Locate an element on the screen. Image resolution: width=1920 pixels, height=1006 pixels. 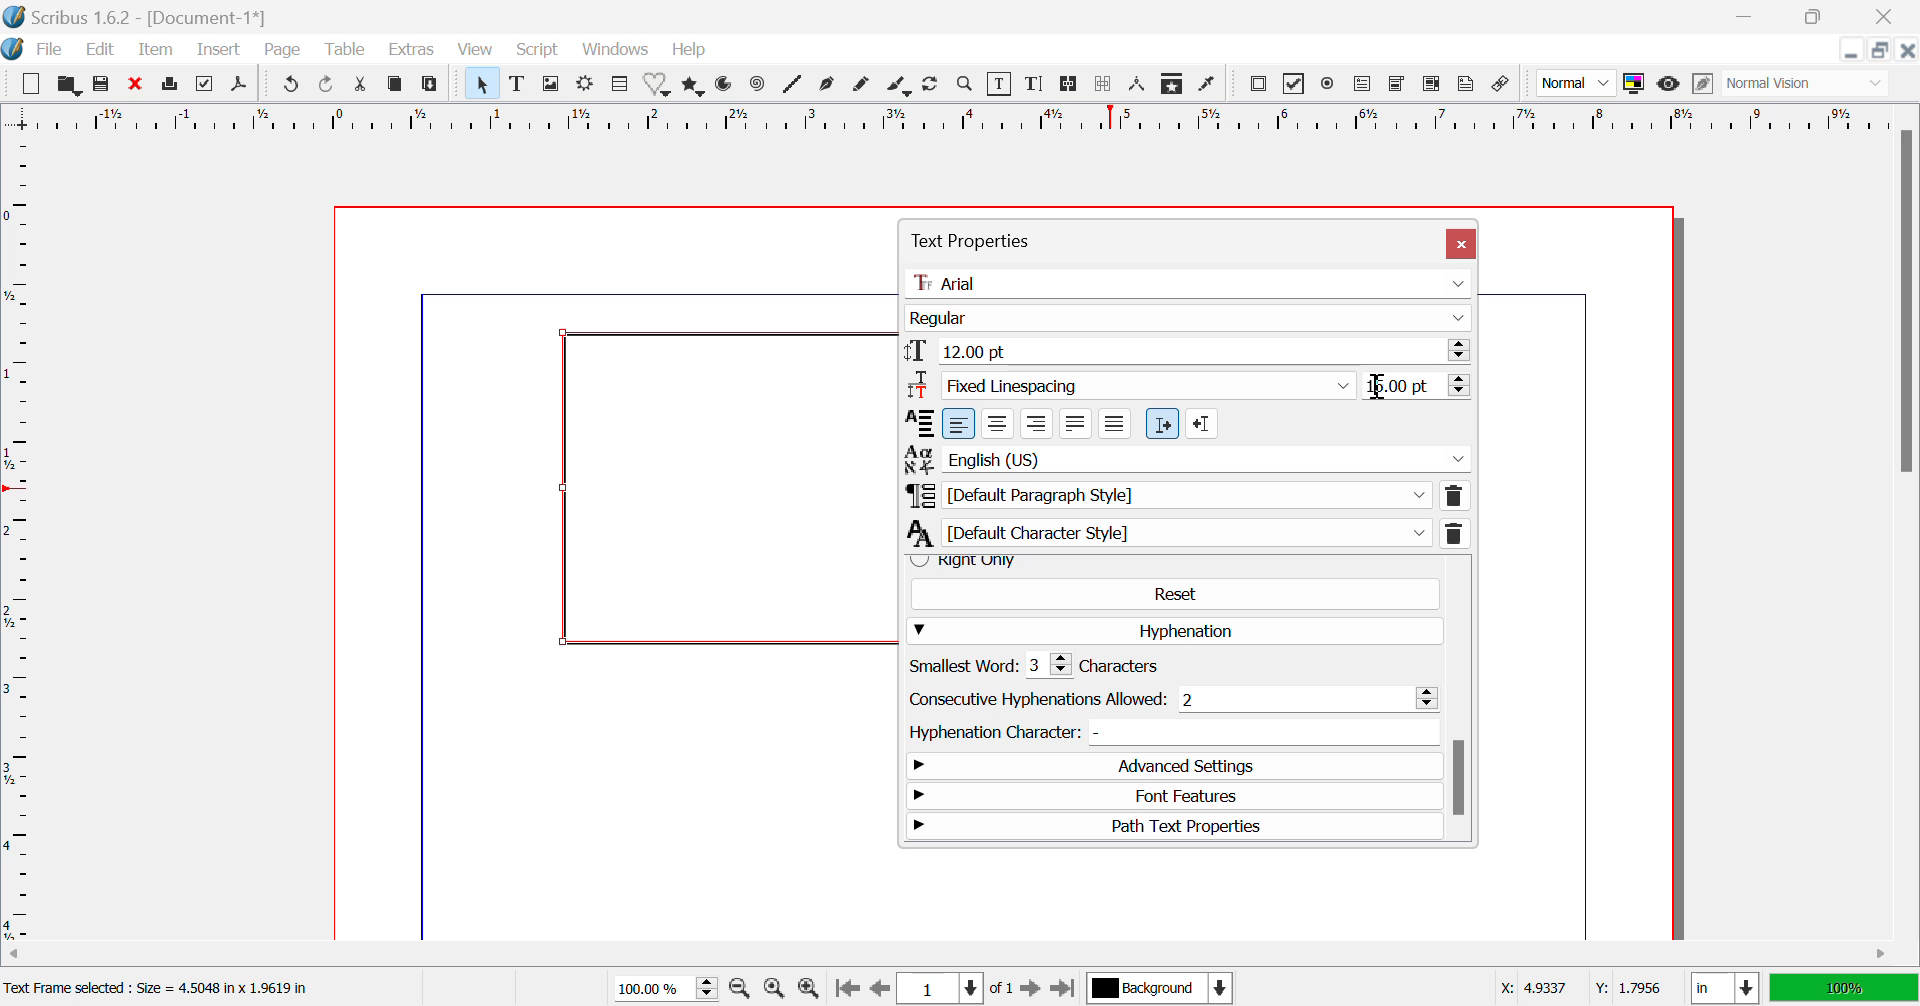
New is located at coordinates (30, 83).